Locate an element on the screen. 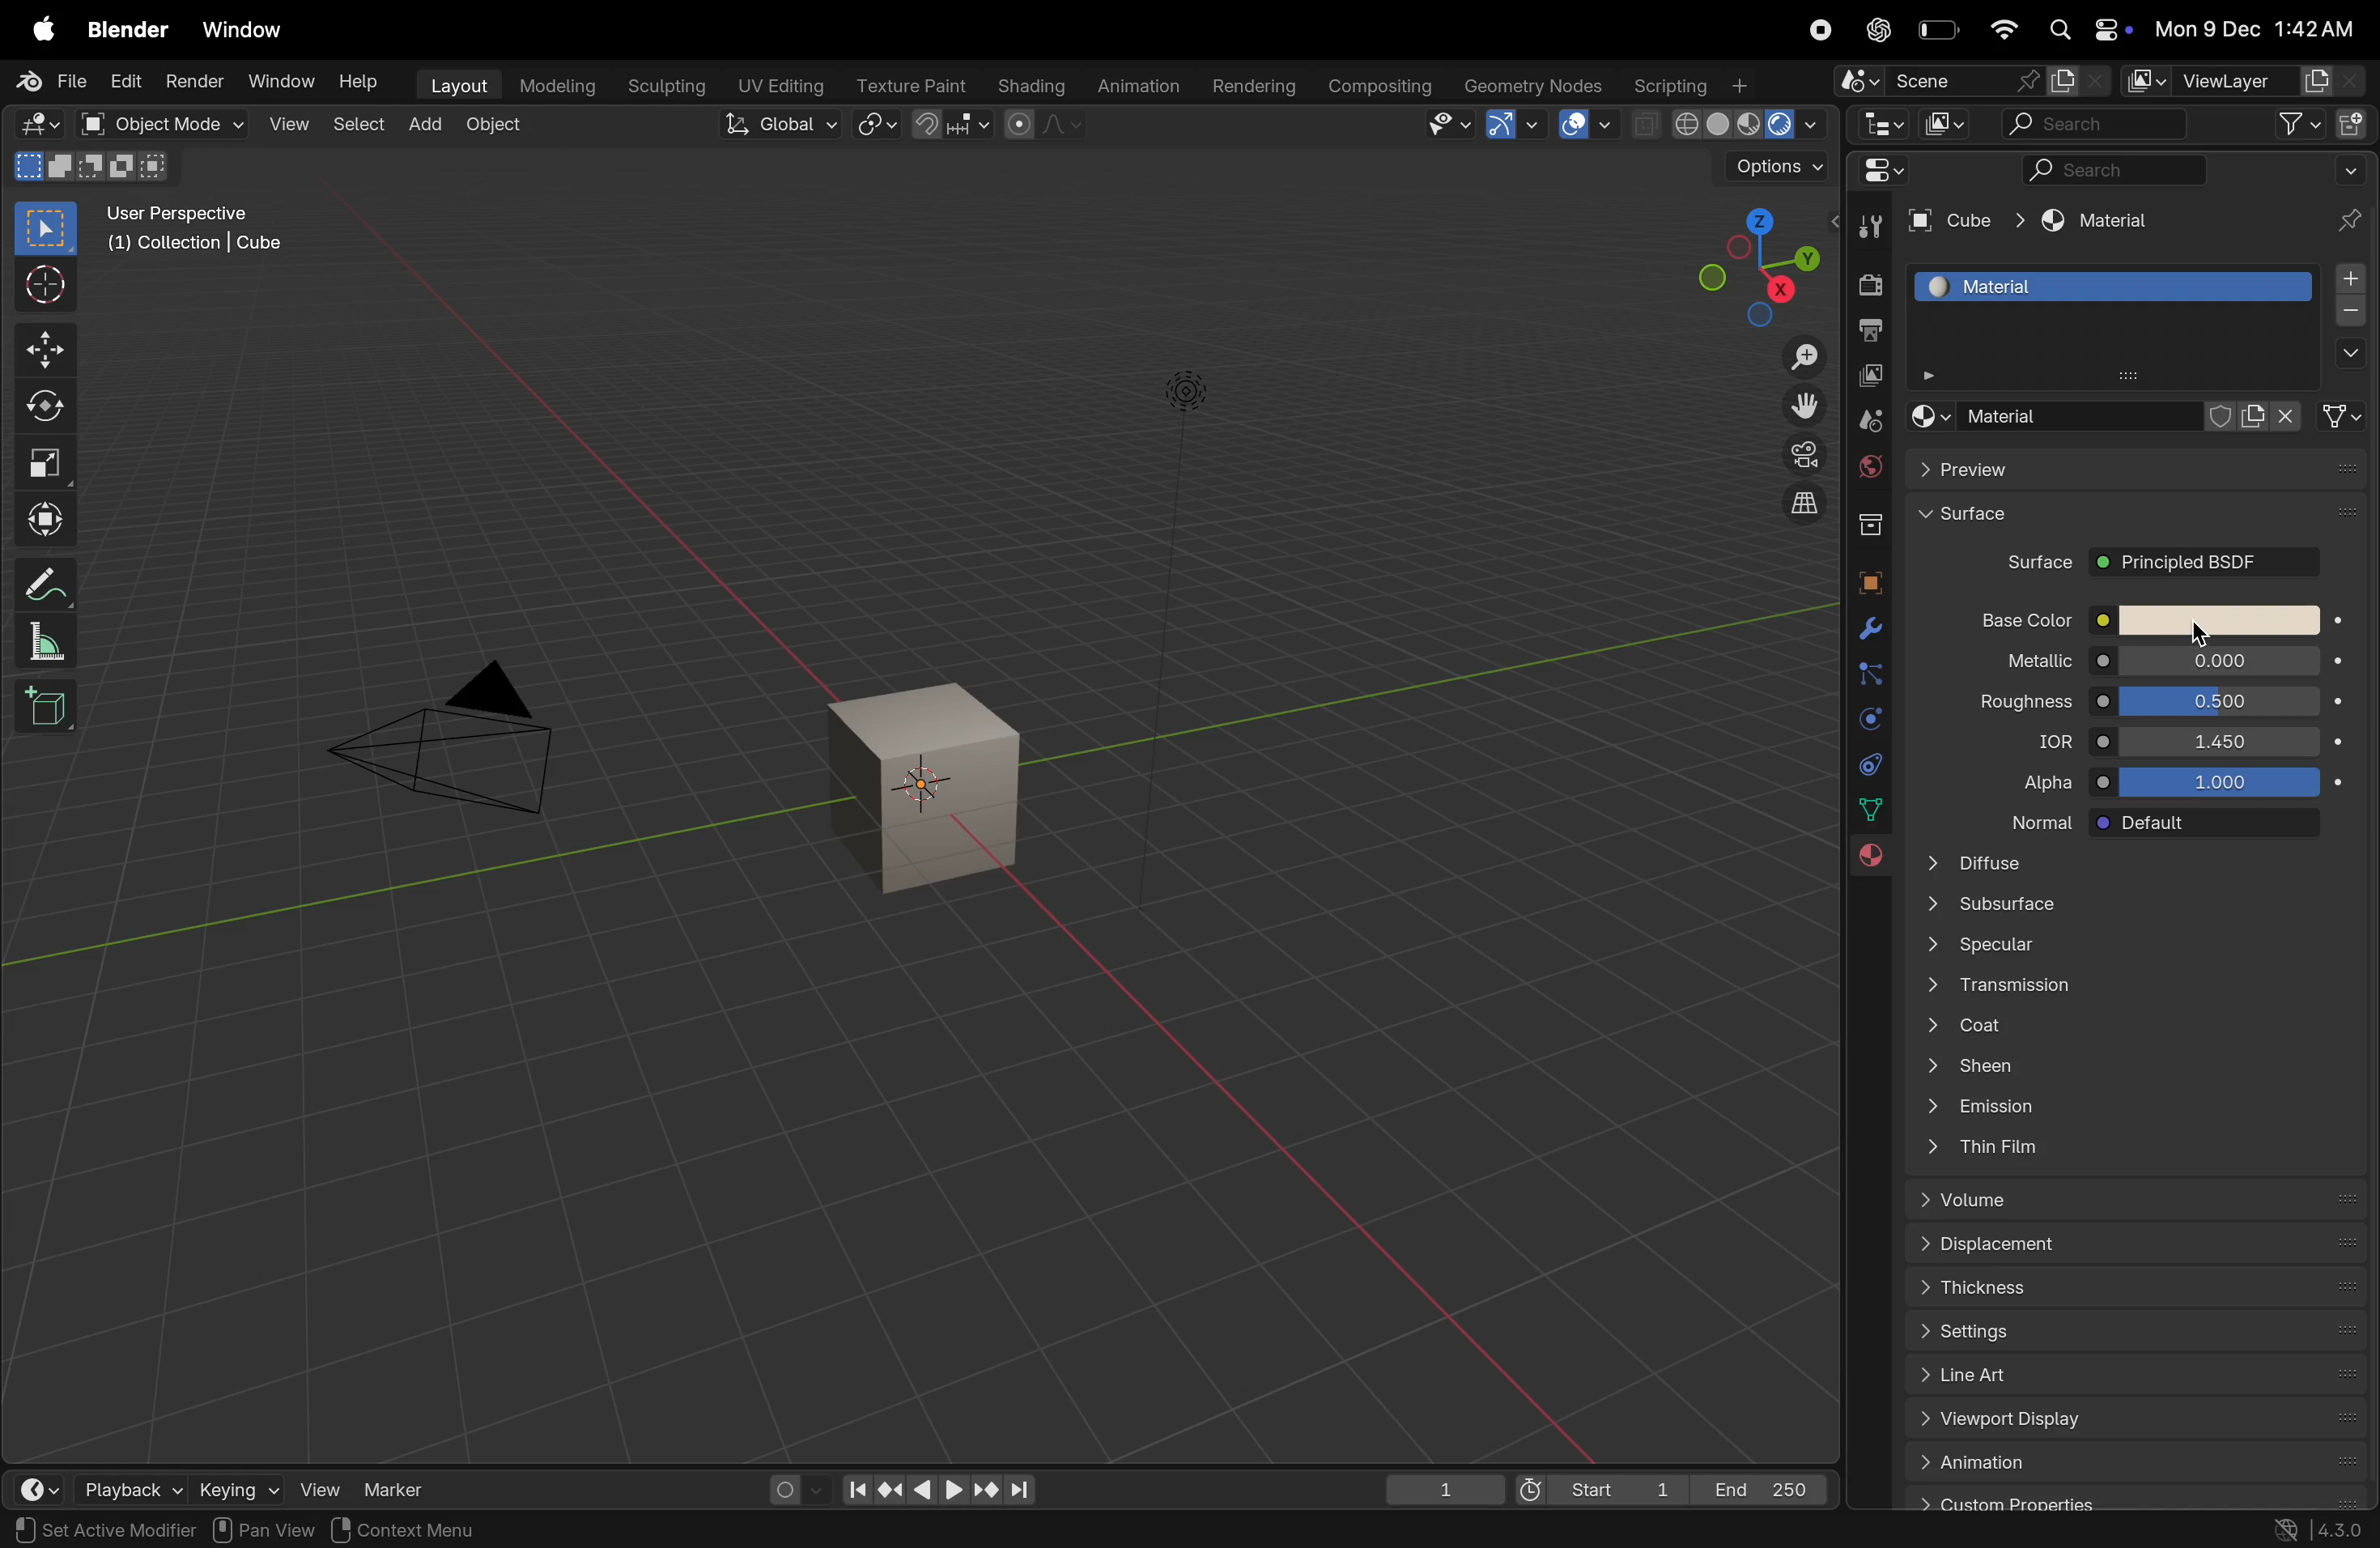 The width and height of the screenshot is (2380, 1548). world is located at coordinates (1867, 466).